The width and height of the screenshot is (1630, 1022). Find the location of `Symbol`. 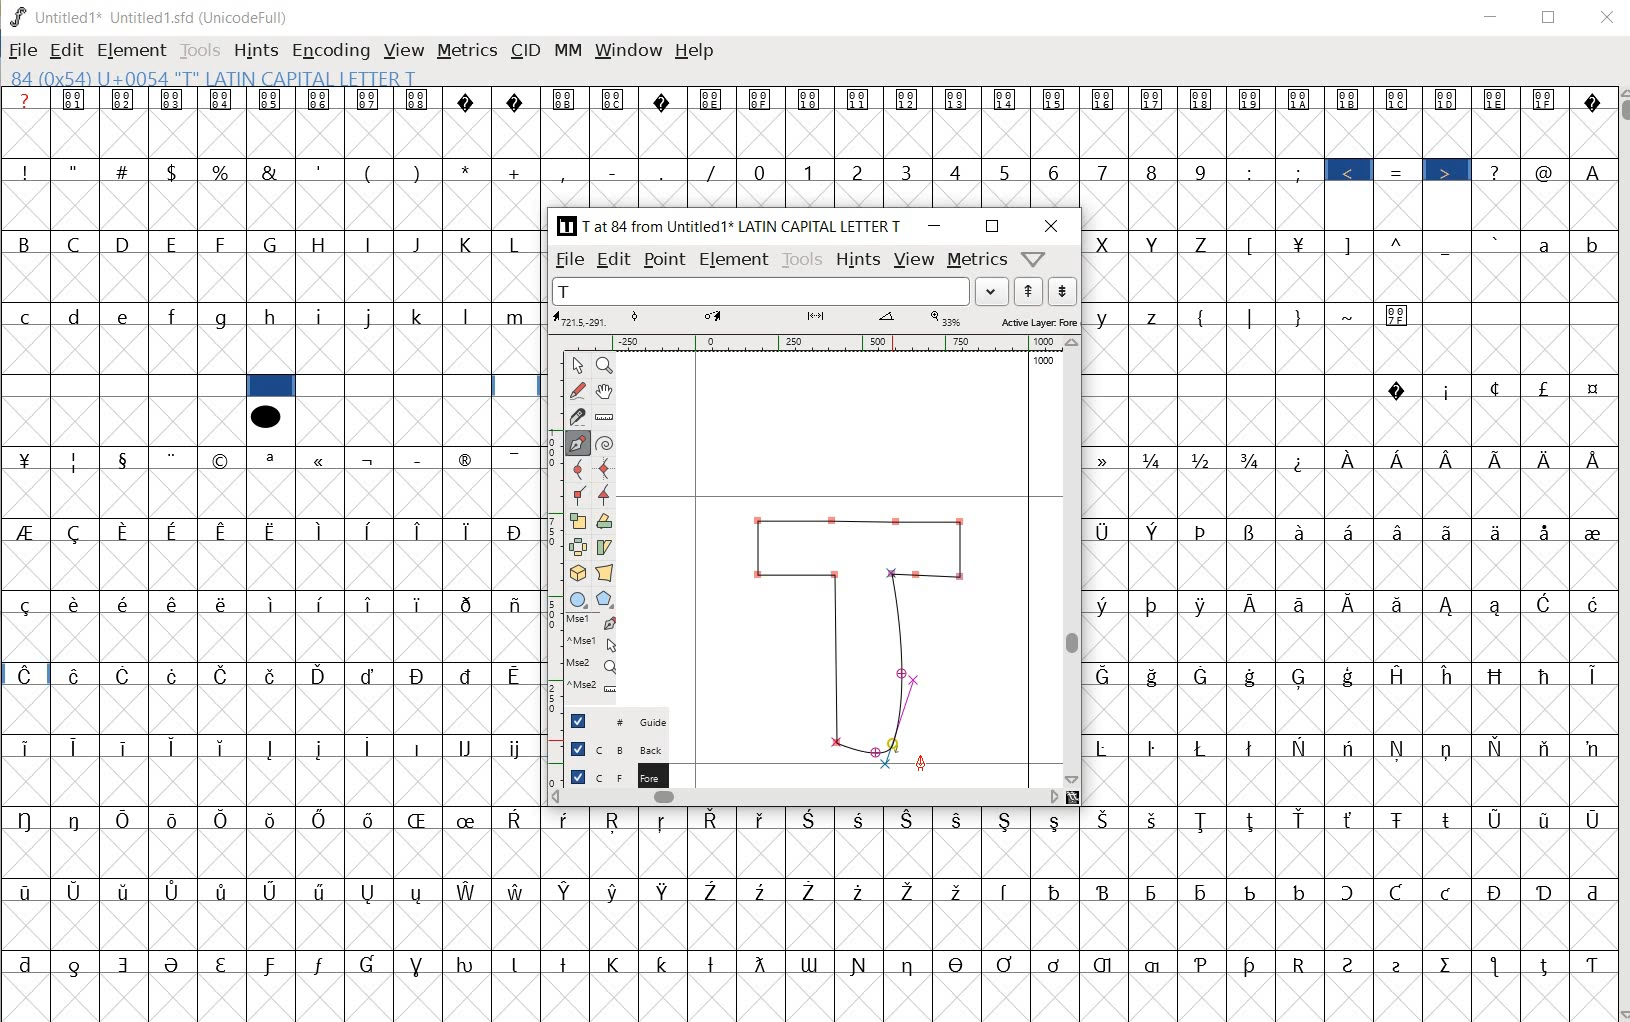

Symbol is located at coordinates (1545, 388).